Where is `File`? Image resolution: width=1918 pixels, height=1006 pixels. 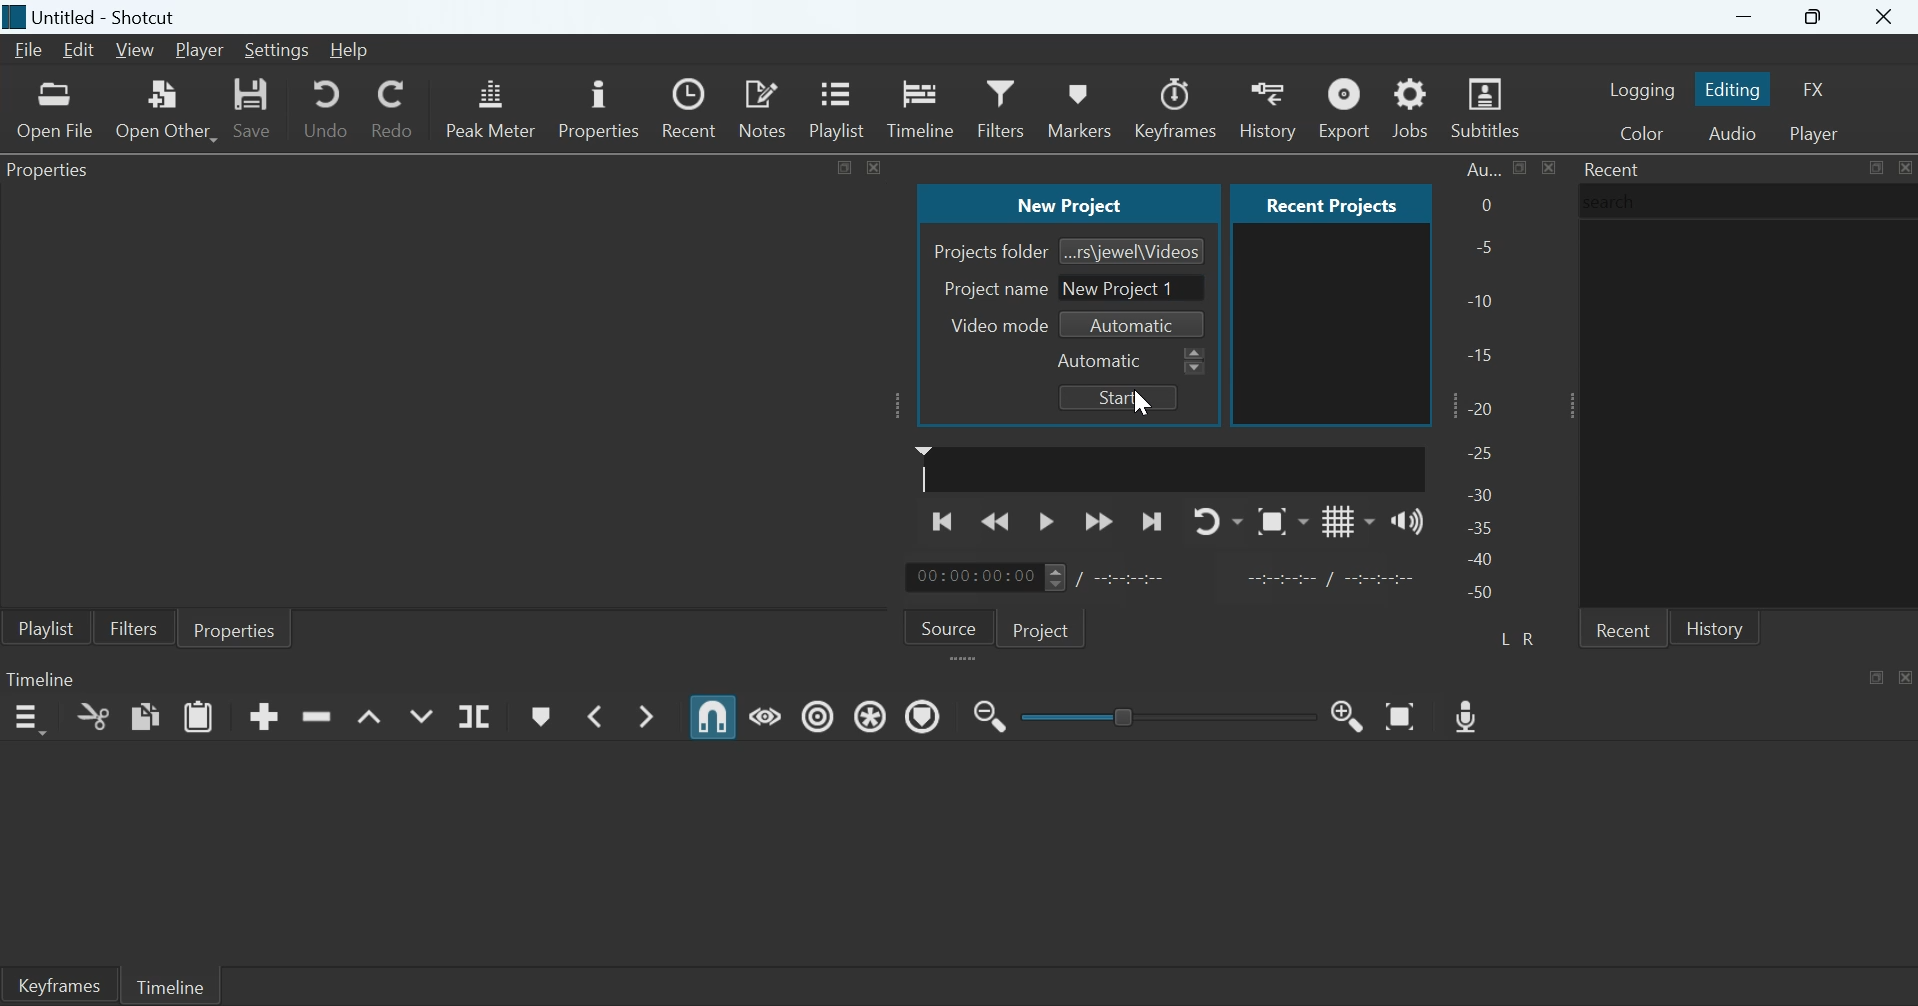 File is located at coordinates (31, 50).